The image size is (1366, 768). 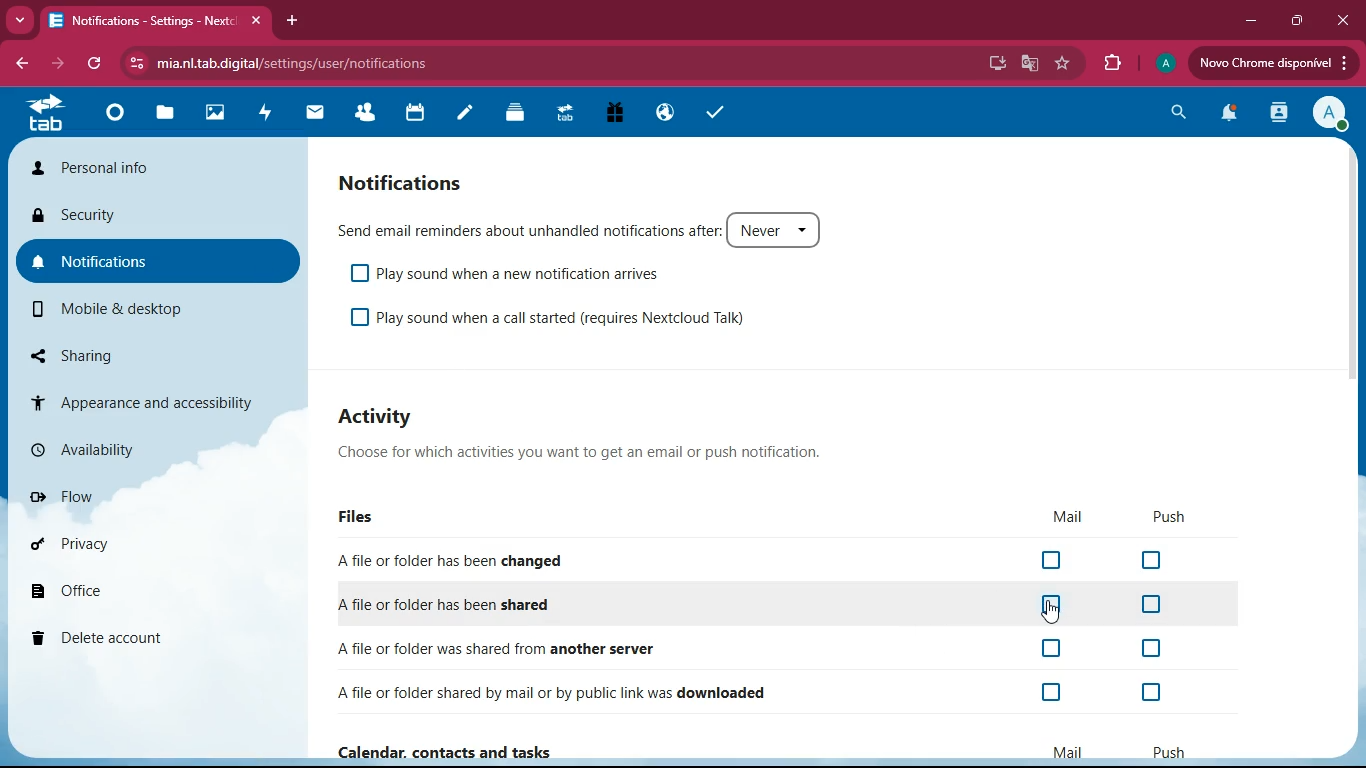 What do you see at coordinates (526, 228) in the screenshot?
I see `send email` at bounding box center [526, 228].